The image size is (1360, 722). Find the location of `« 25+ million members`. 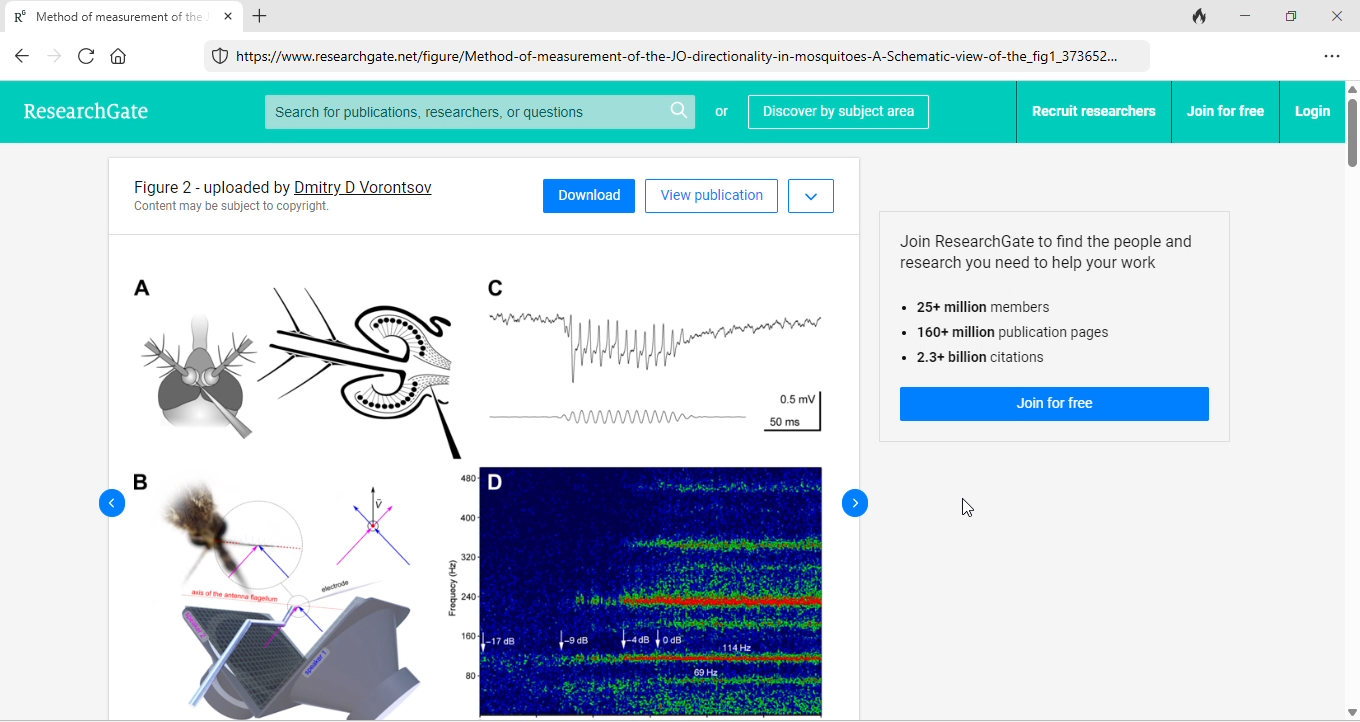

« 25+ million members is located at coordinates (988, 307).